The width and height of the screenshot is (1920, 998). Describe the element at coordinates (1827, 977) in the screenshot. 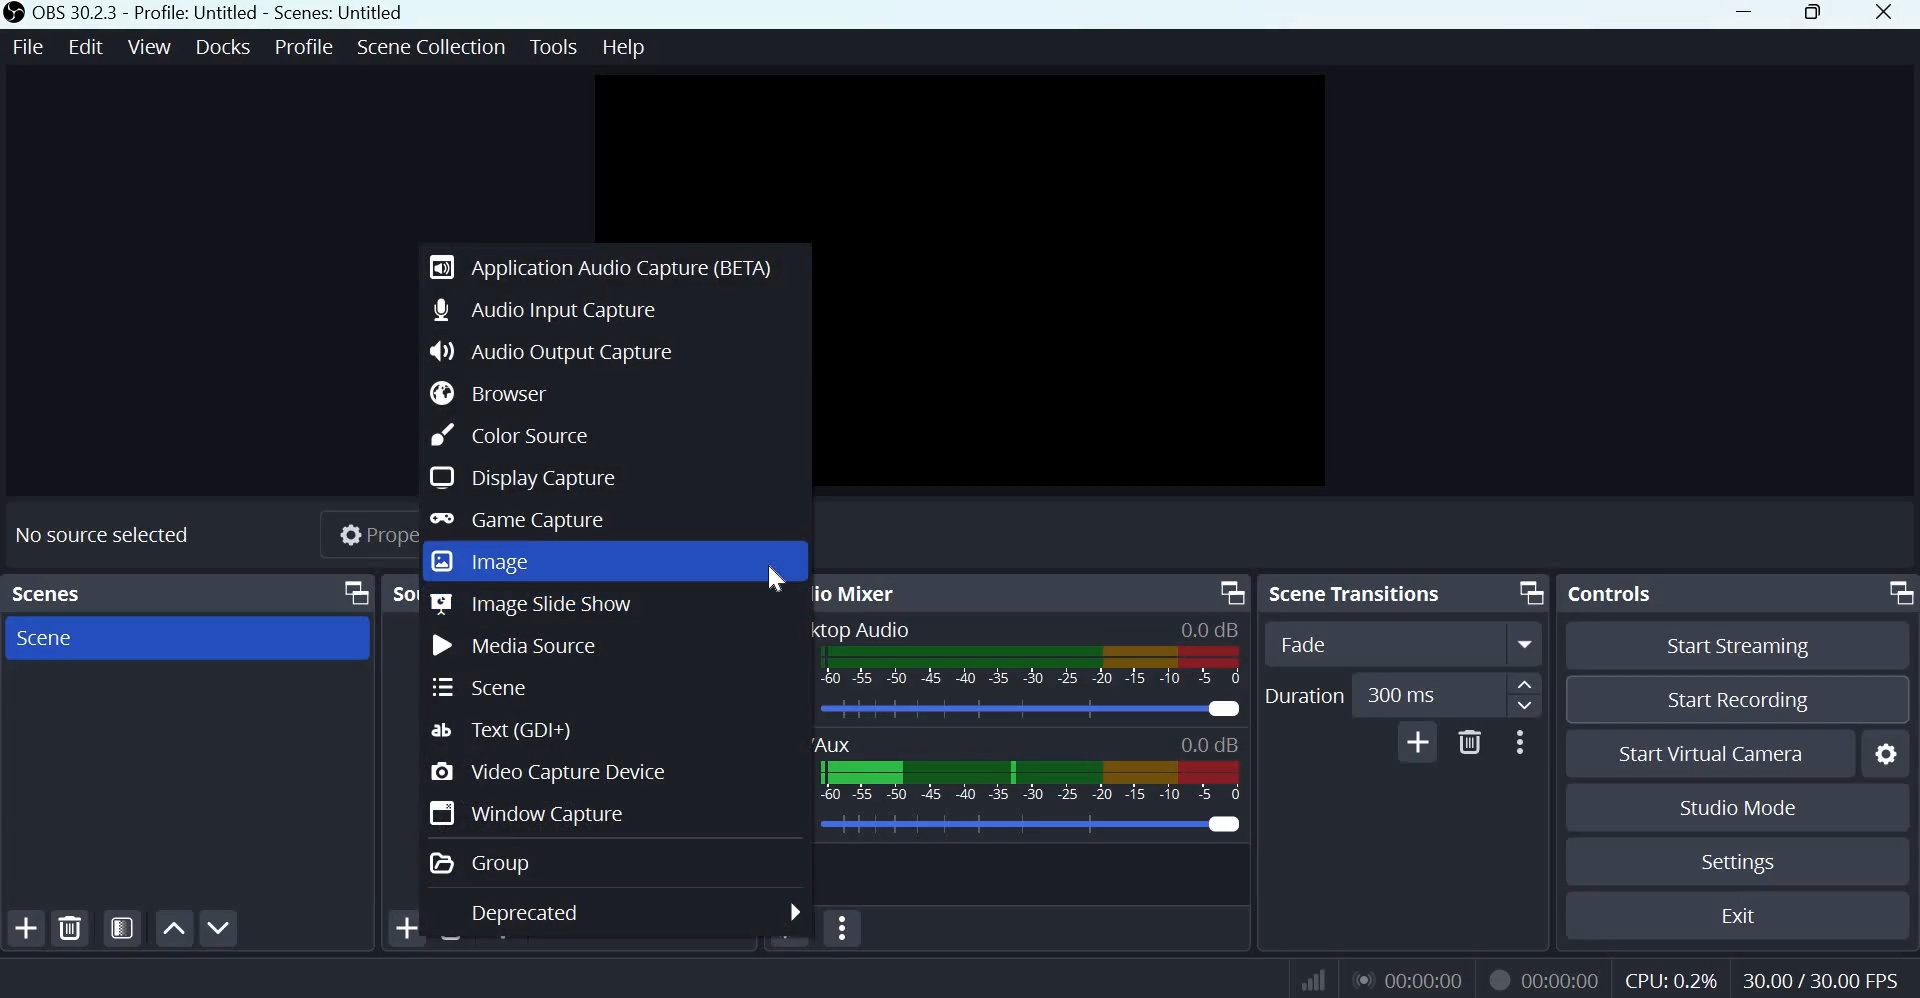

I see `30.00/30.00 FPS` at that location.